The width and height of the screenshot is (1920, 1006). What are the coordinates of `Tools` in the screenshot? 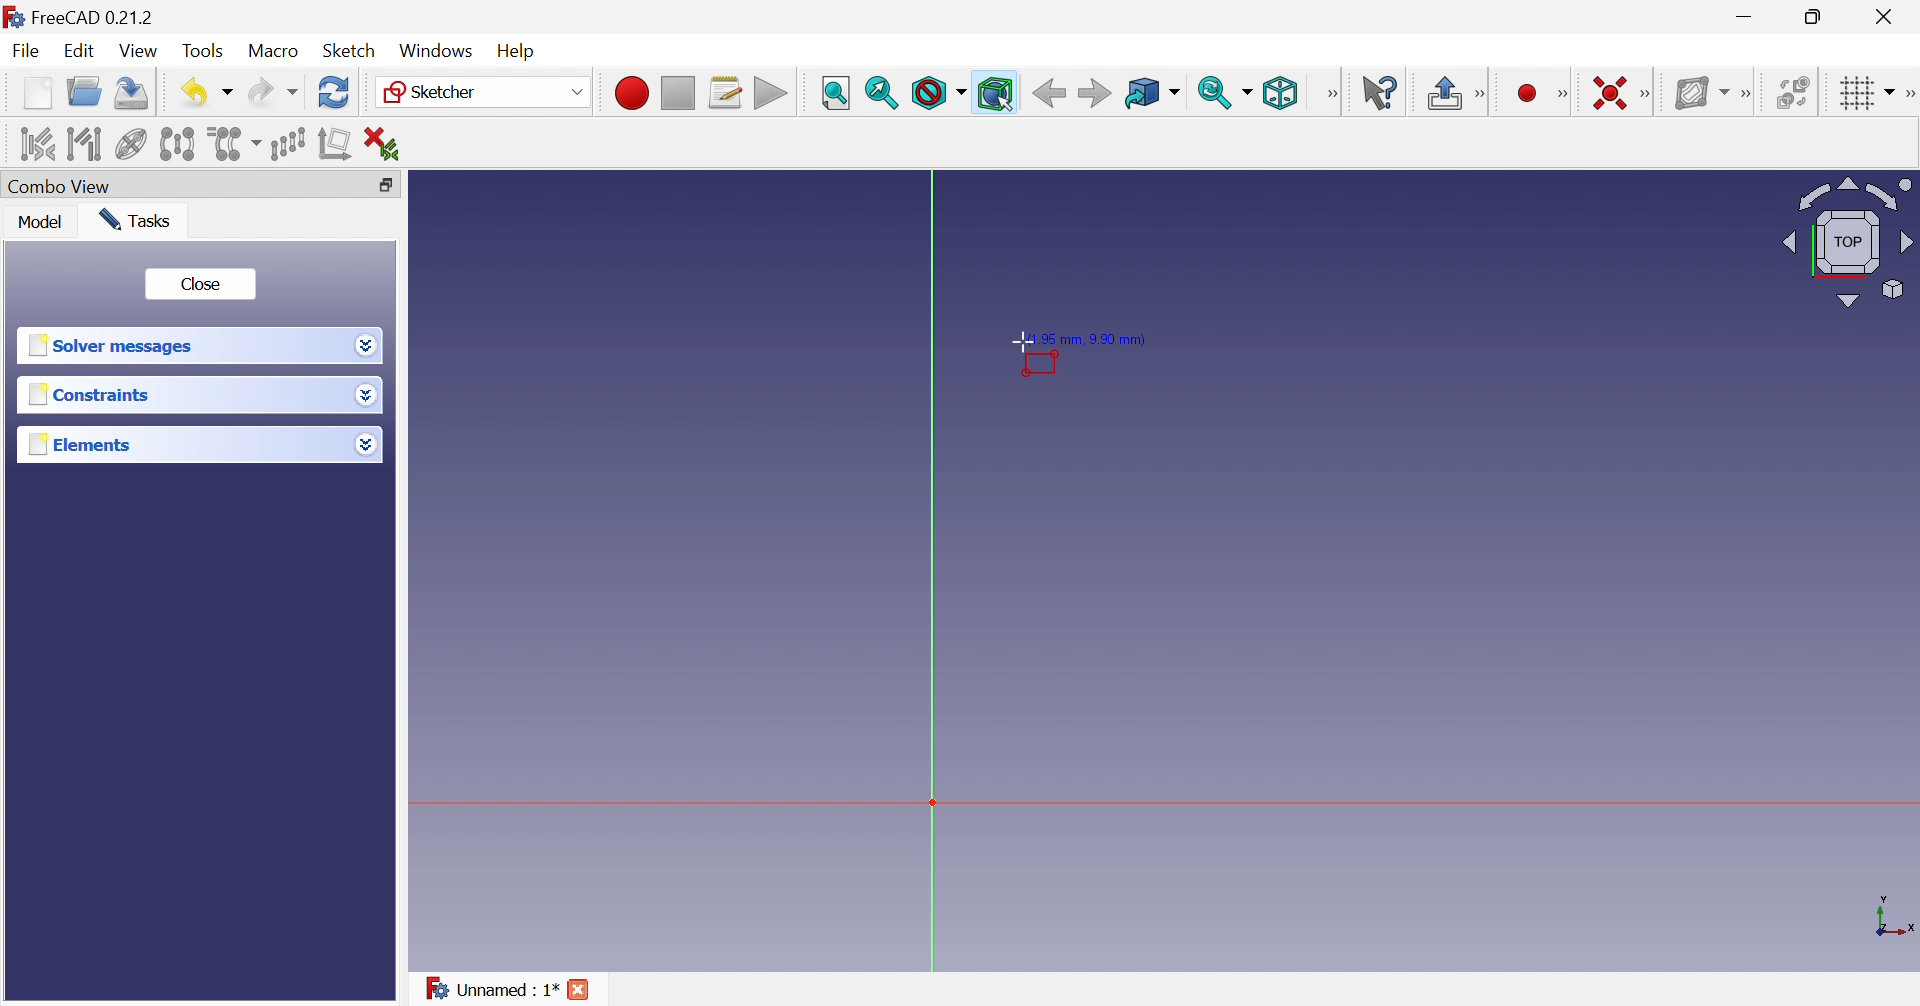 It's located at (202, 52).